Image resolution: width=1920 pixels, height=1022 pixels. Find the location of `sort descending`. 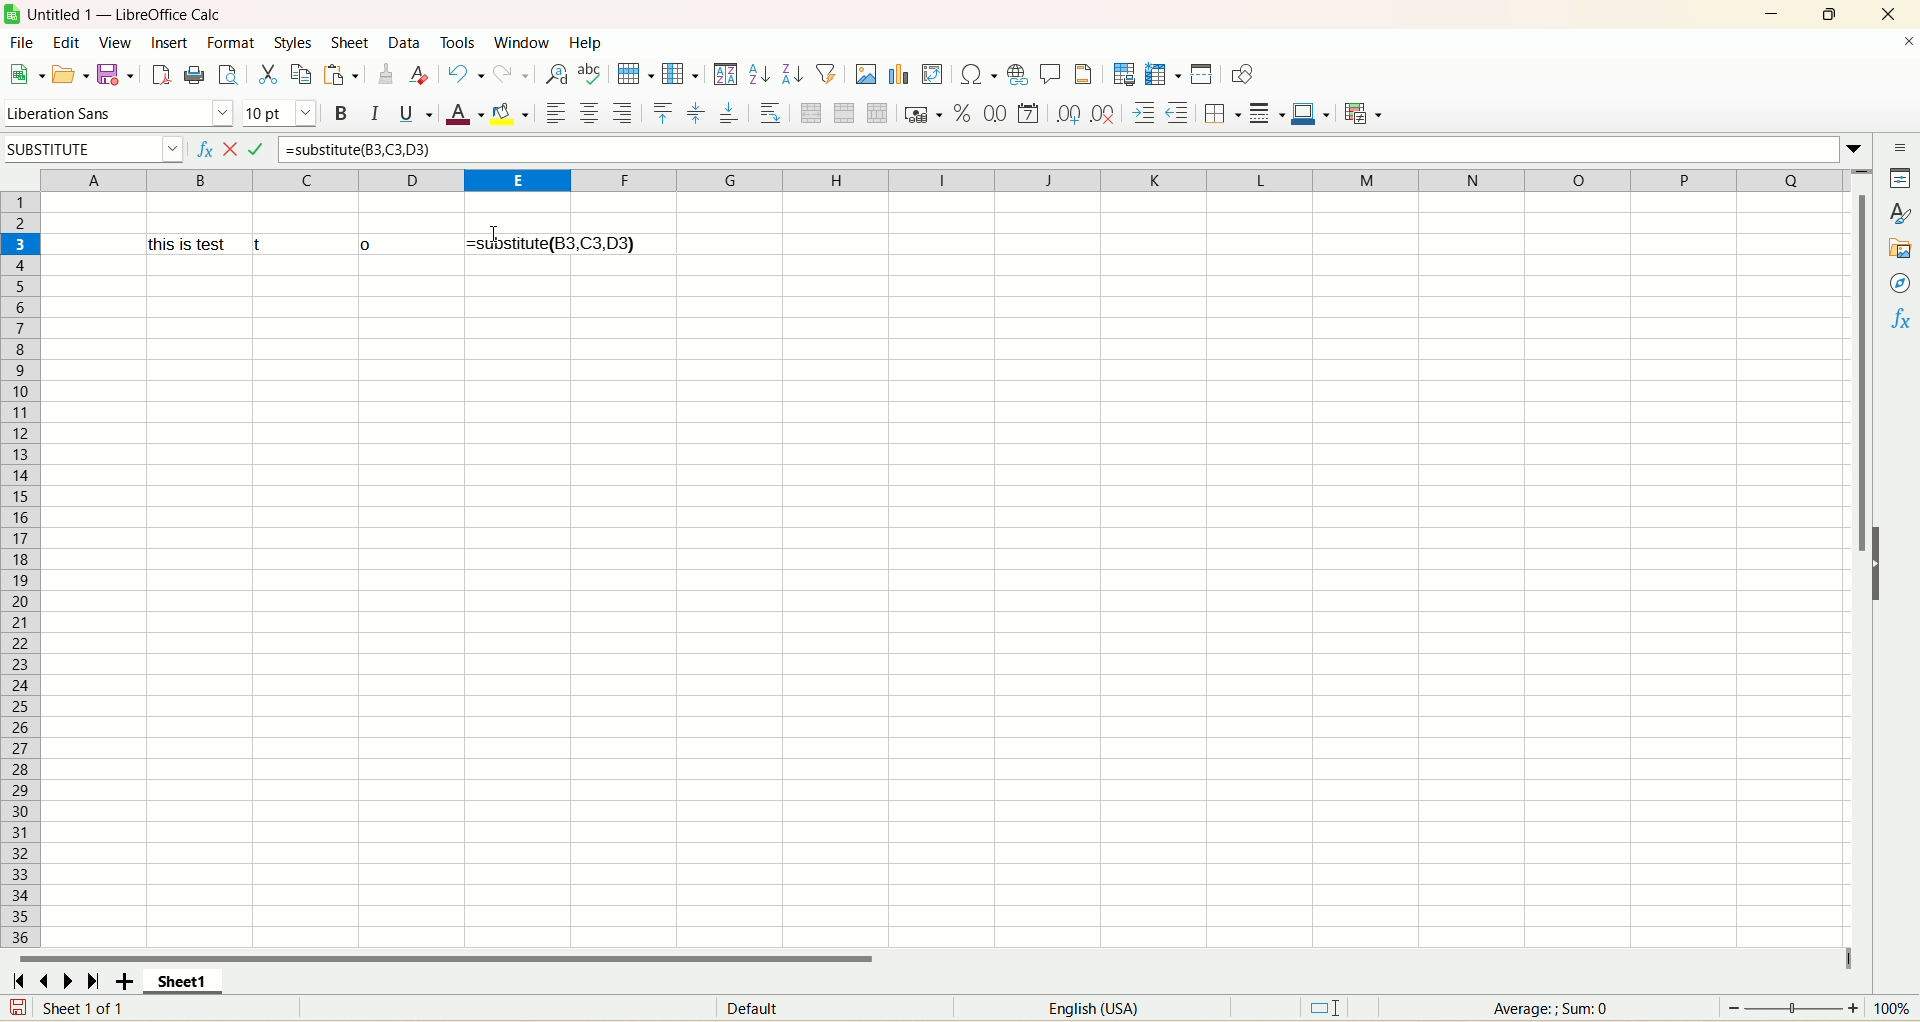

sort descending is located at coordinates (791, 76).